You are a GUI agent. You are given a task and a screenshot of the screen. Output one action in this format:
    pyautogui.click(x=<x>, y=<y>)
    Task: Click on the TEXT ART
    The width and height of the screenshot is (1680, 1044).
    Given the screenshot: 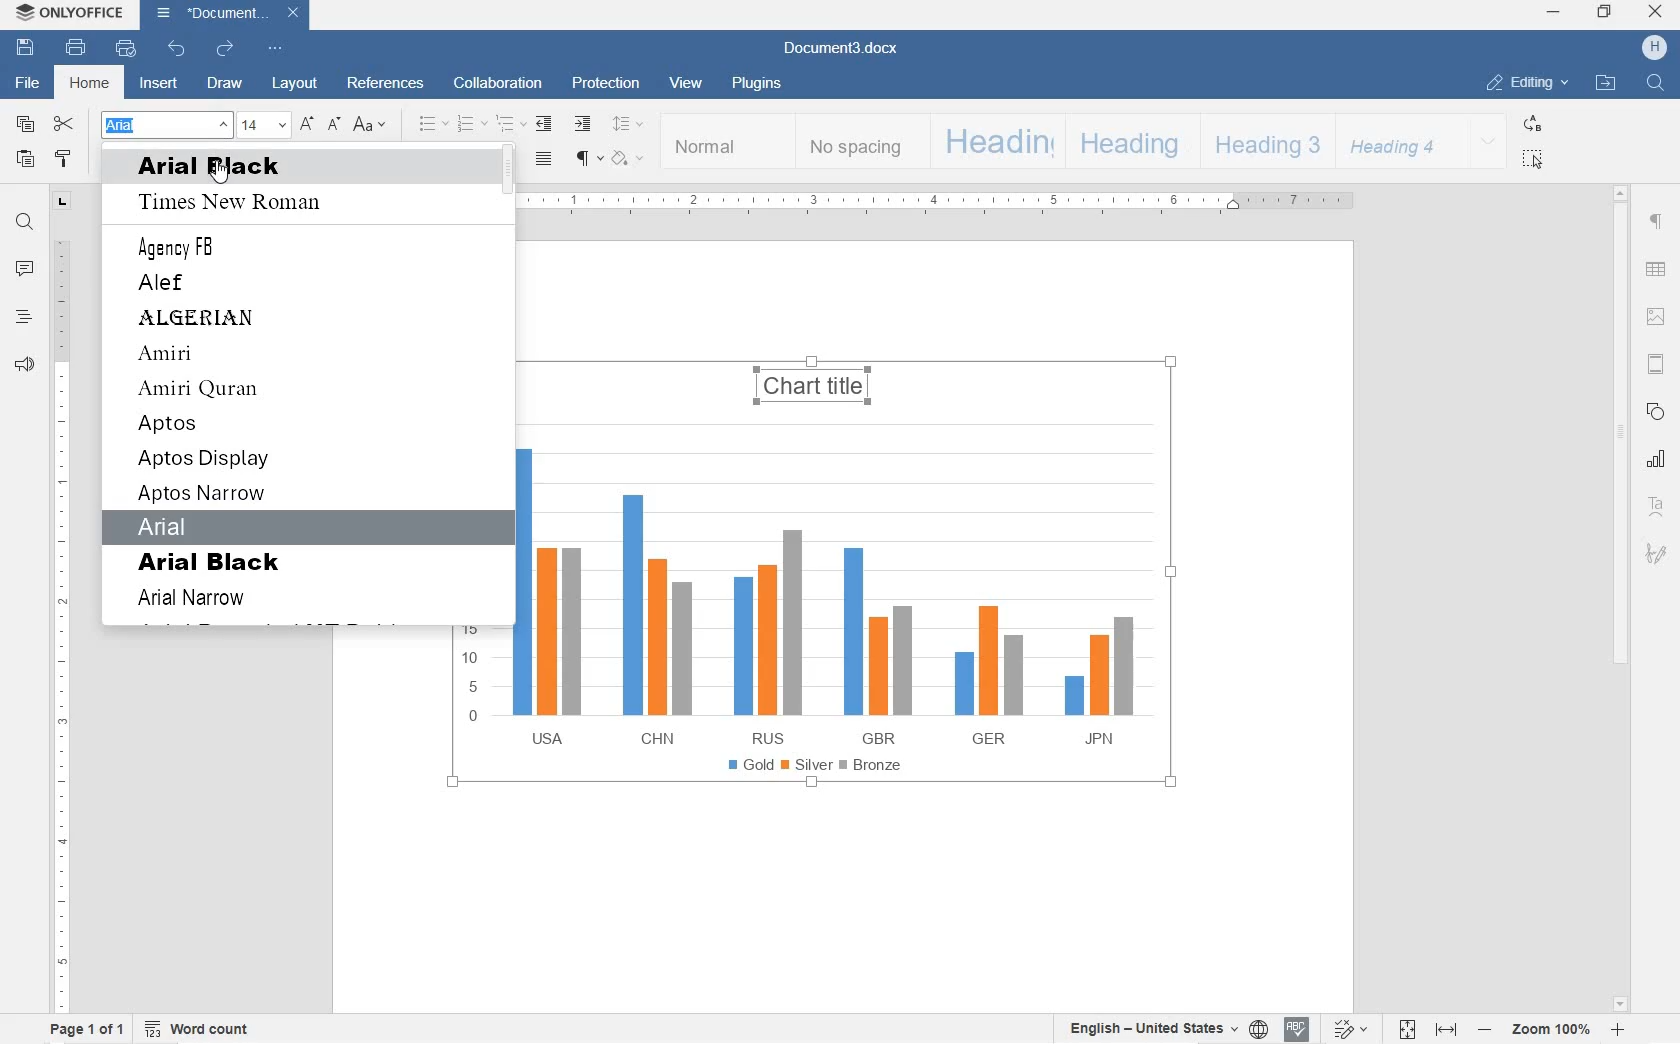 What is the action you would take?
    pyautogui.click(x=1655, y=504)
    